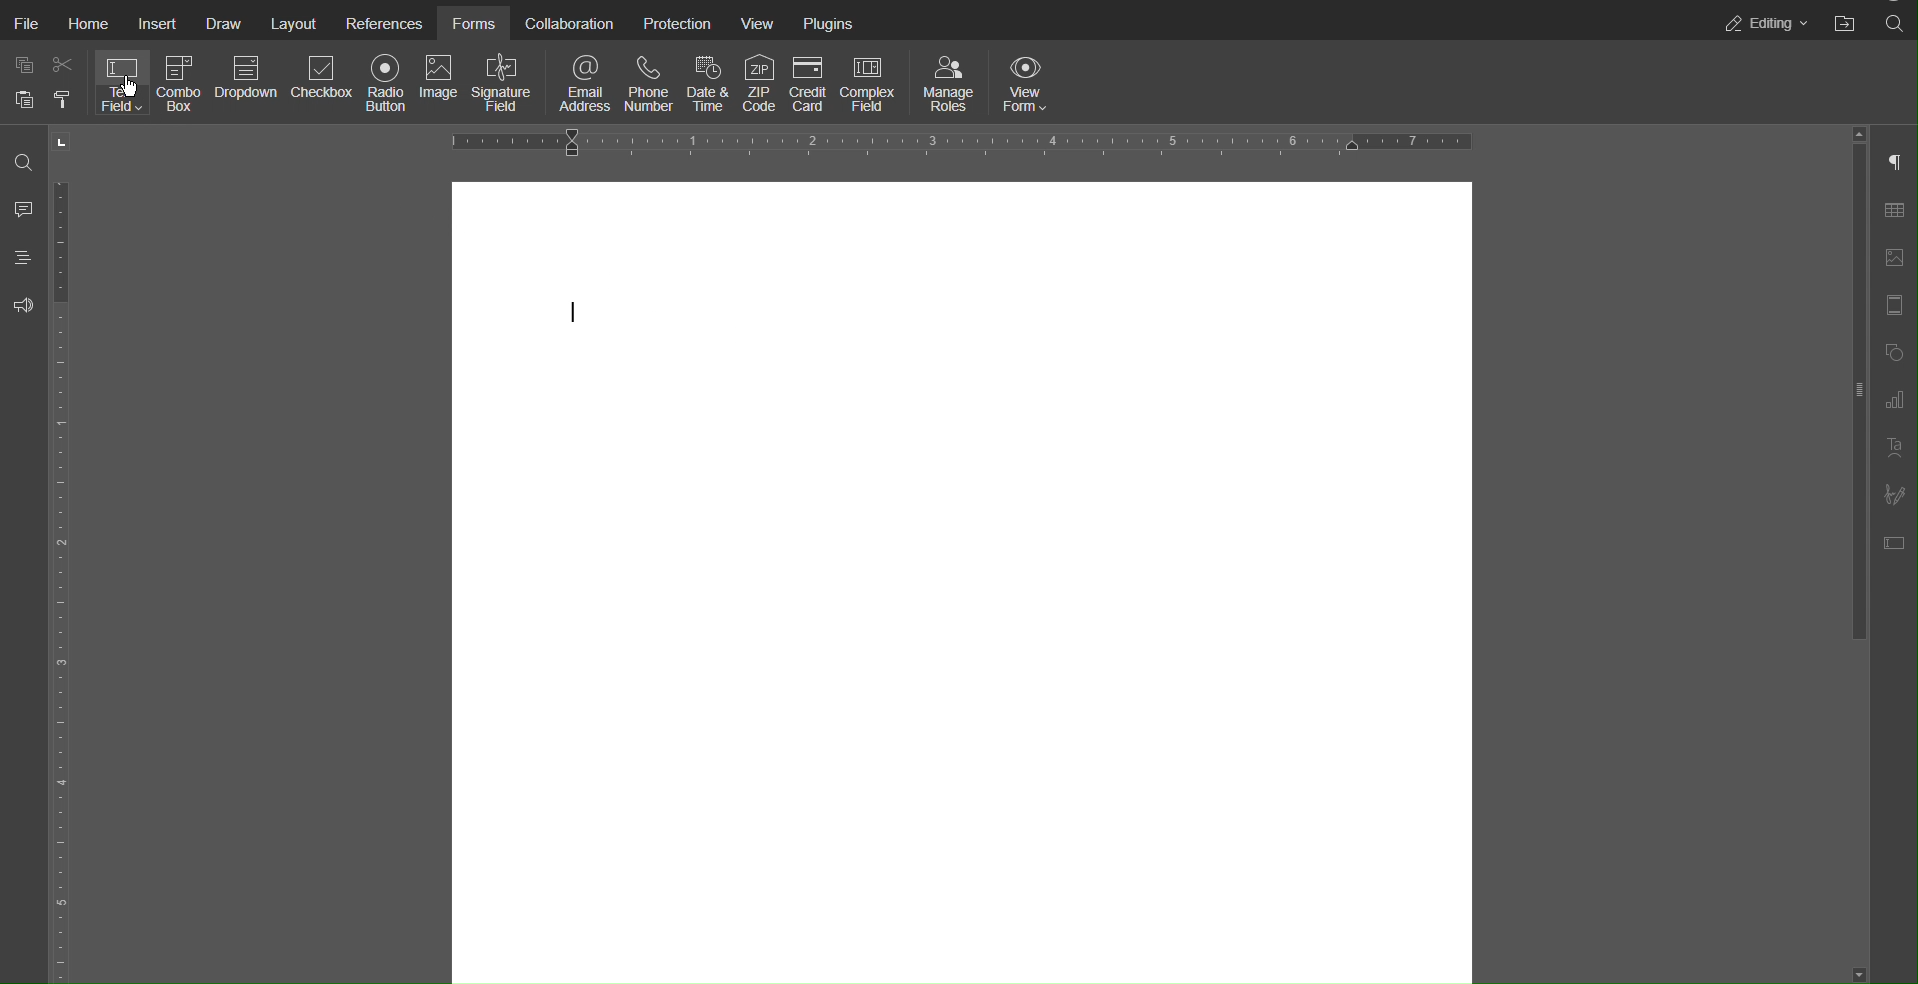 Image resolution: width=1918 pixels, height=984 pixels. Describe the element at coordinates (157, 25) in the screenshot. I see `Insert ` at that location.